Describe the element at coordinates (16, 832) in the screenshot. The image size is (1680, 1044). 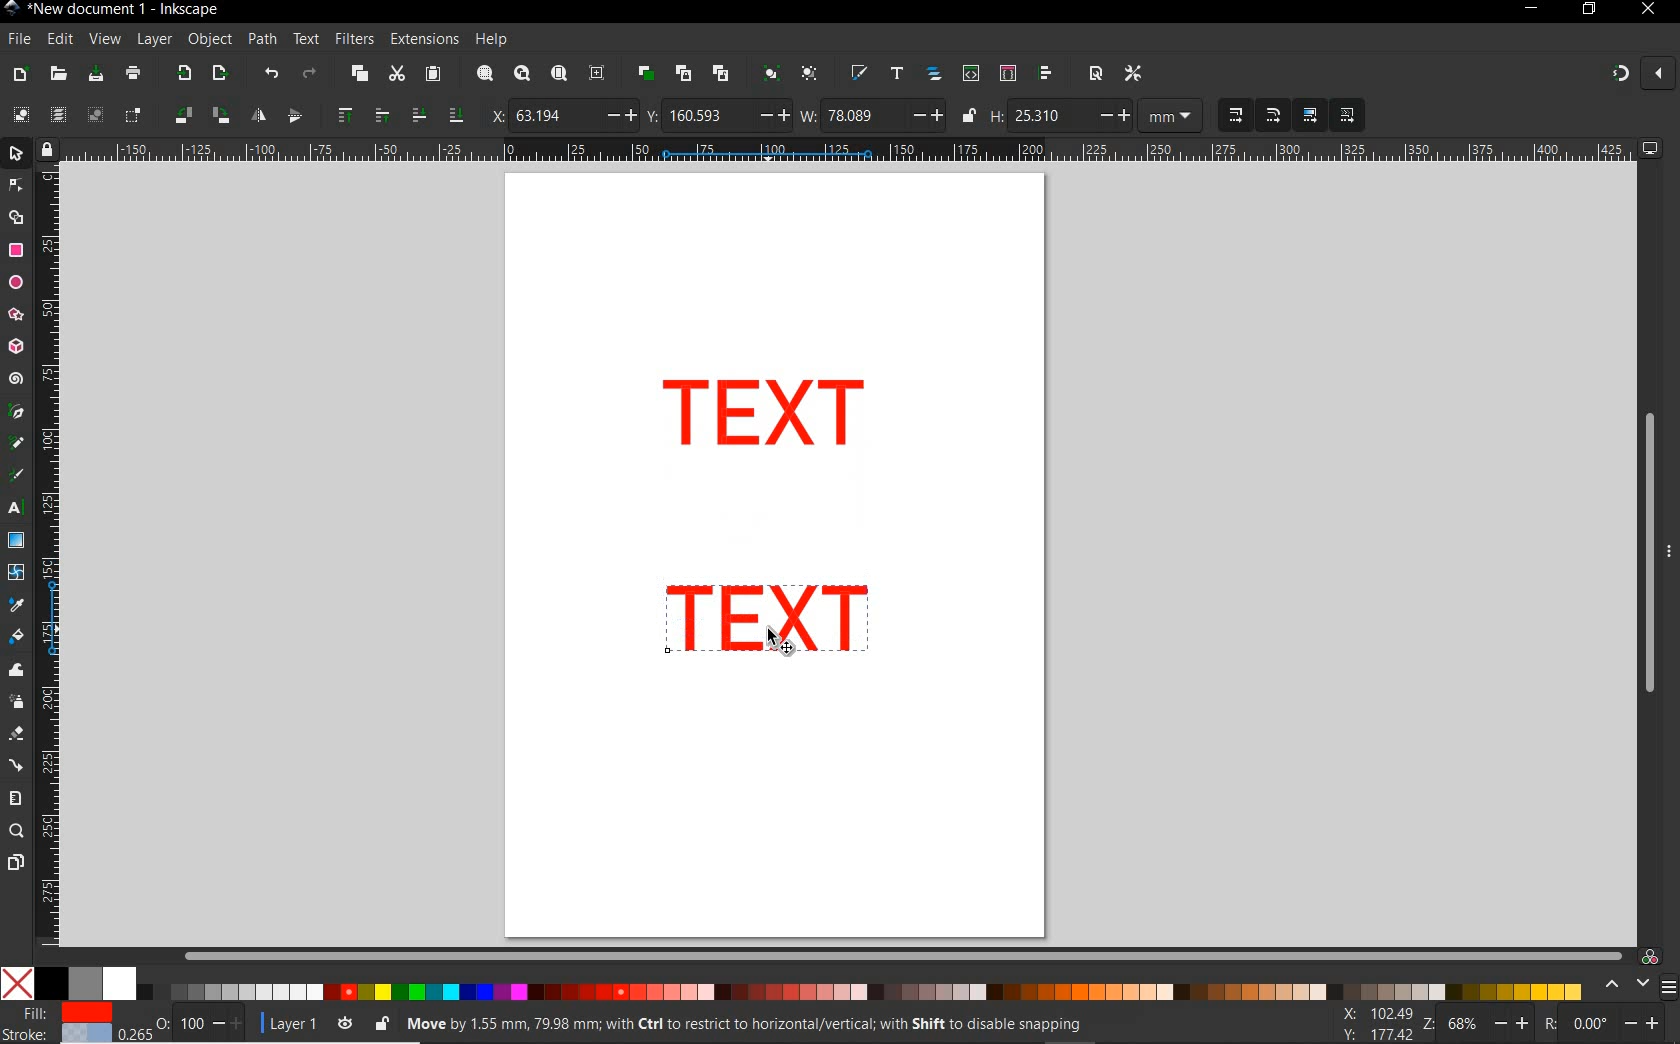
I see `zoom tool` at that location.